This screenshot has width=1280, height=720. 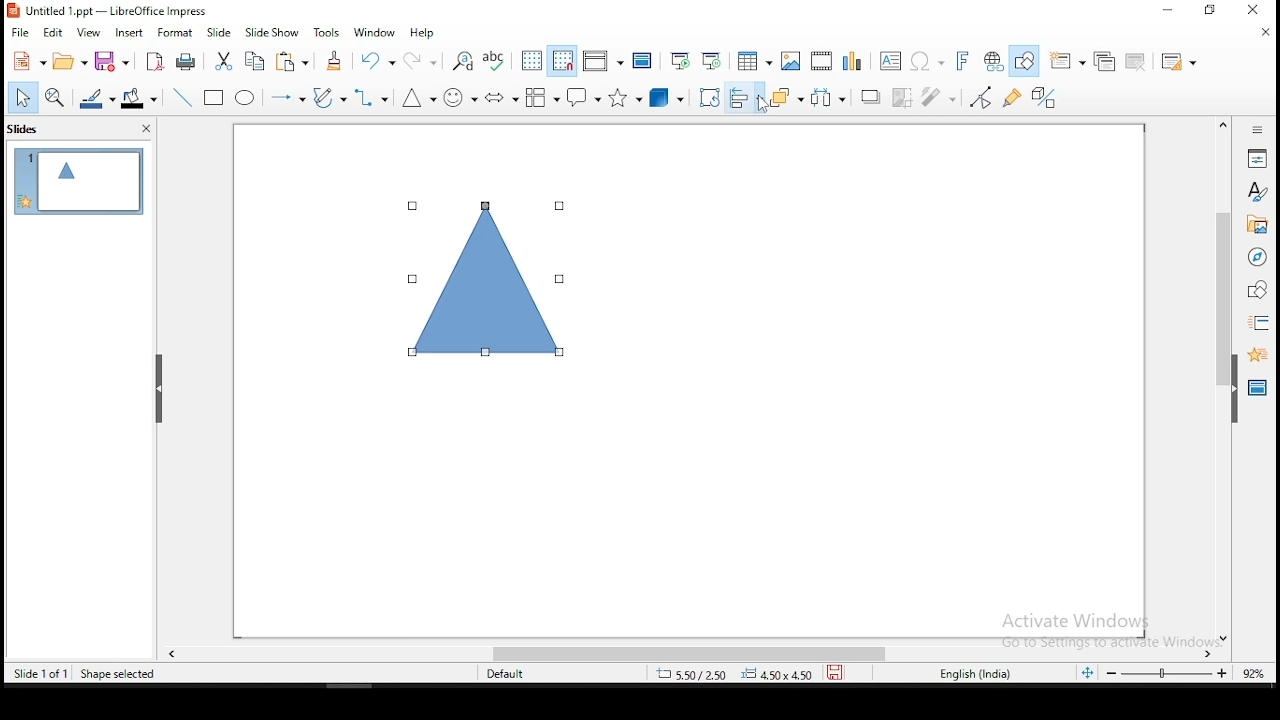 What do you see at coordinates (707, 97) in the screenshot?
I see `crop tool` at bounding box center [707, 97].